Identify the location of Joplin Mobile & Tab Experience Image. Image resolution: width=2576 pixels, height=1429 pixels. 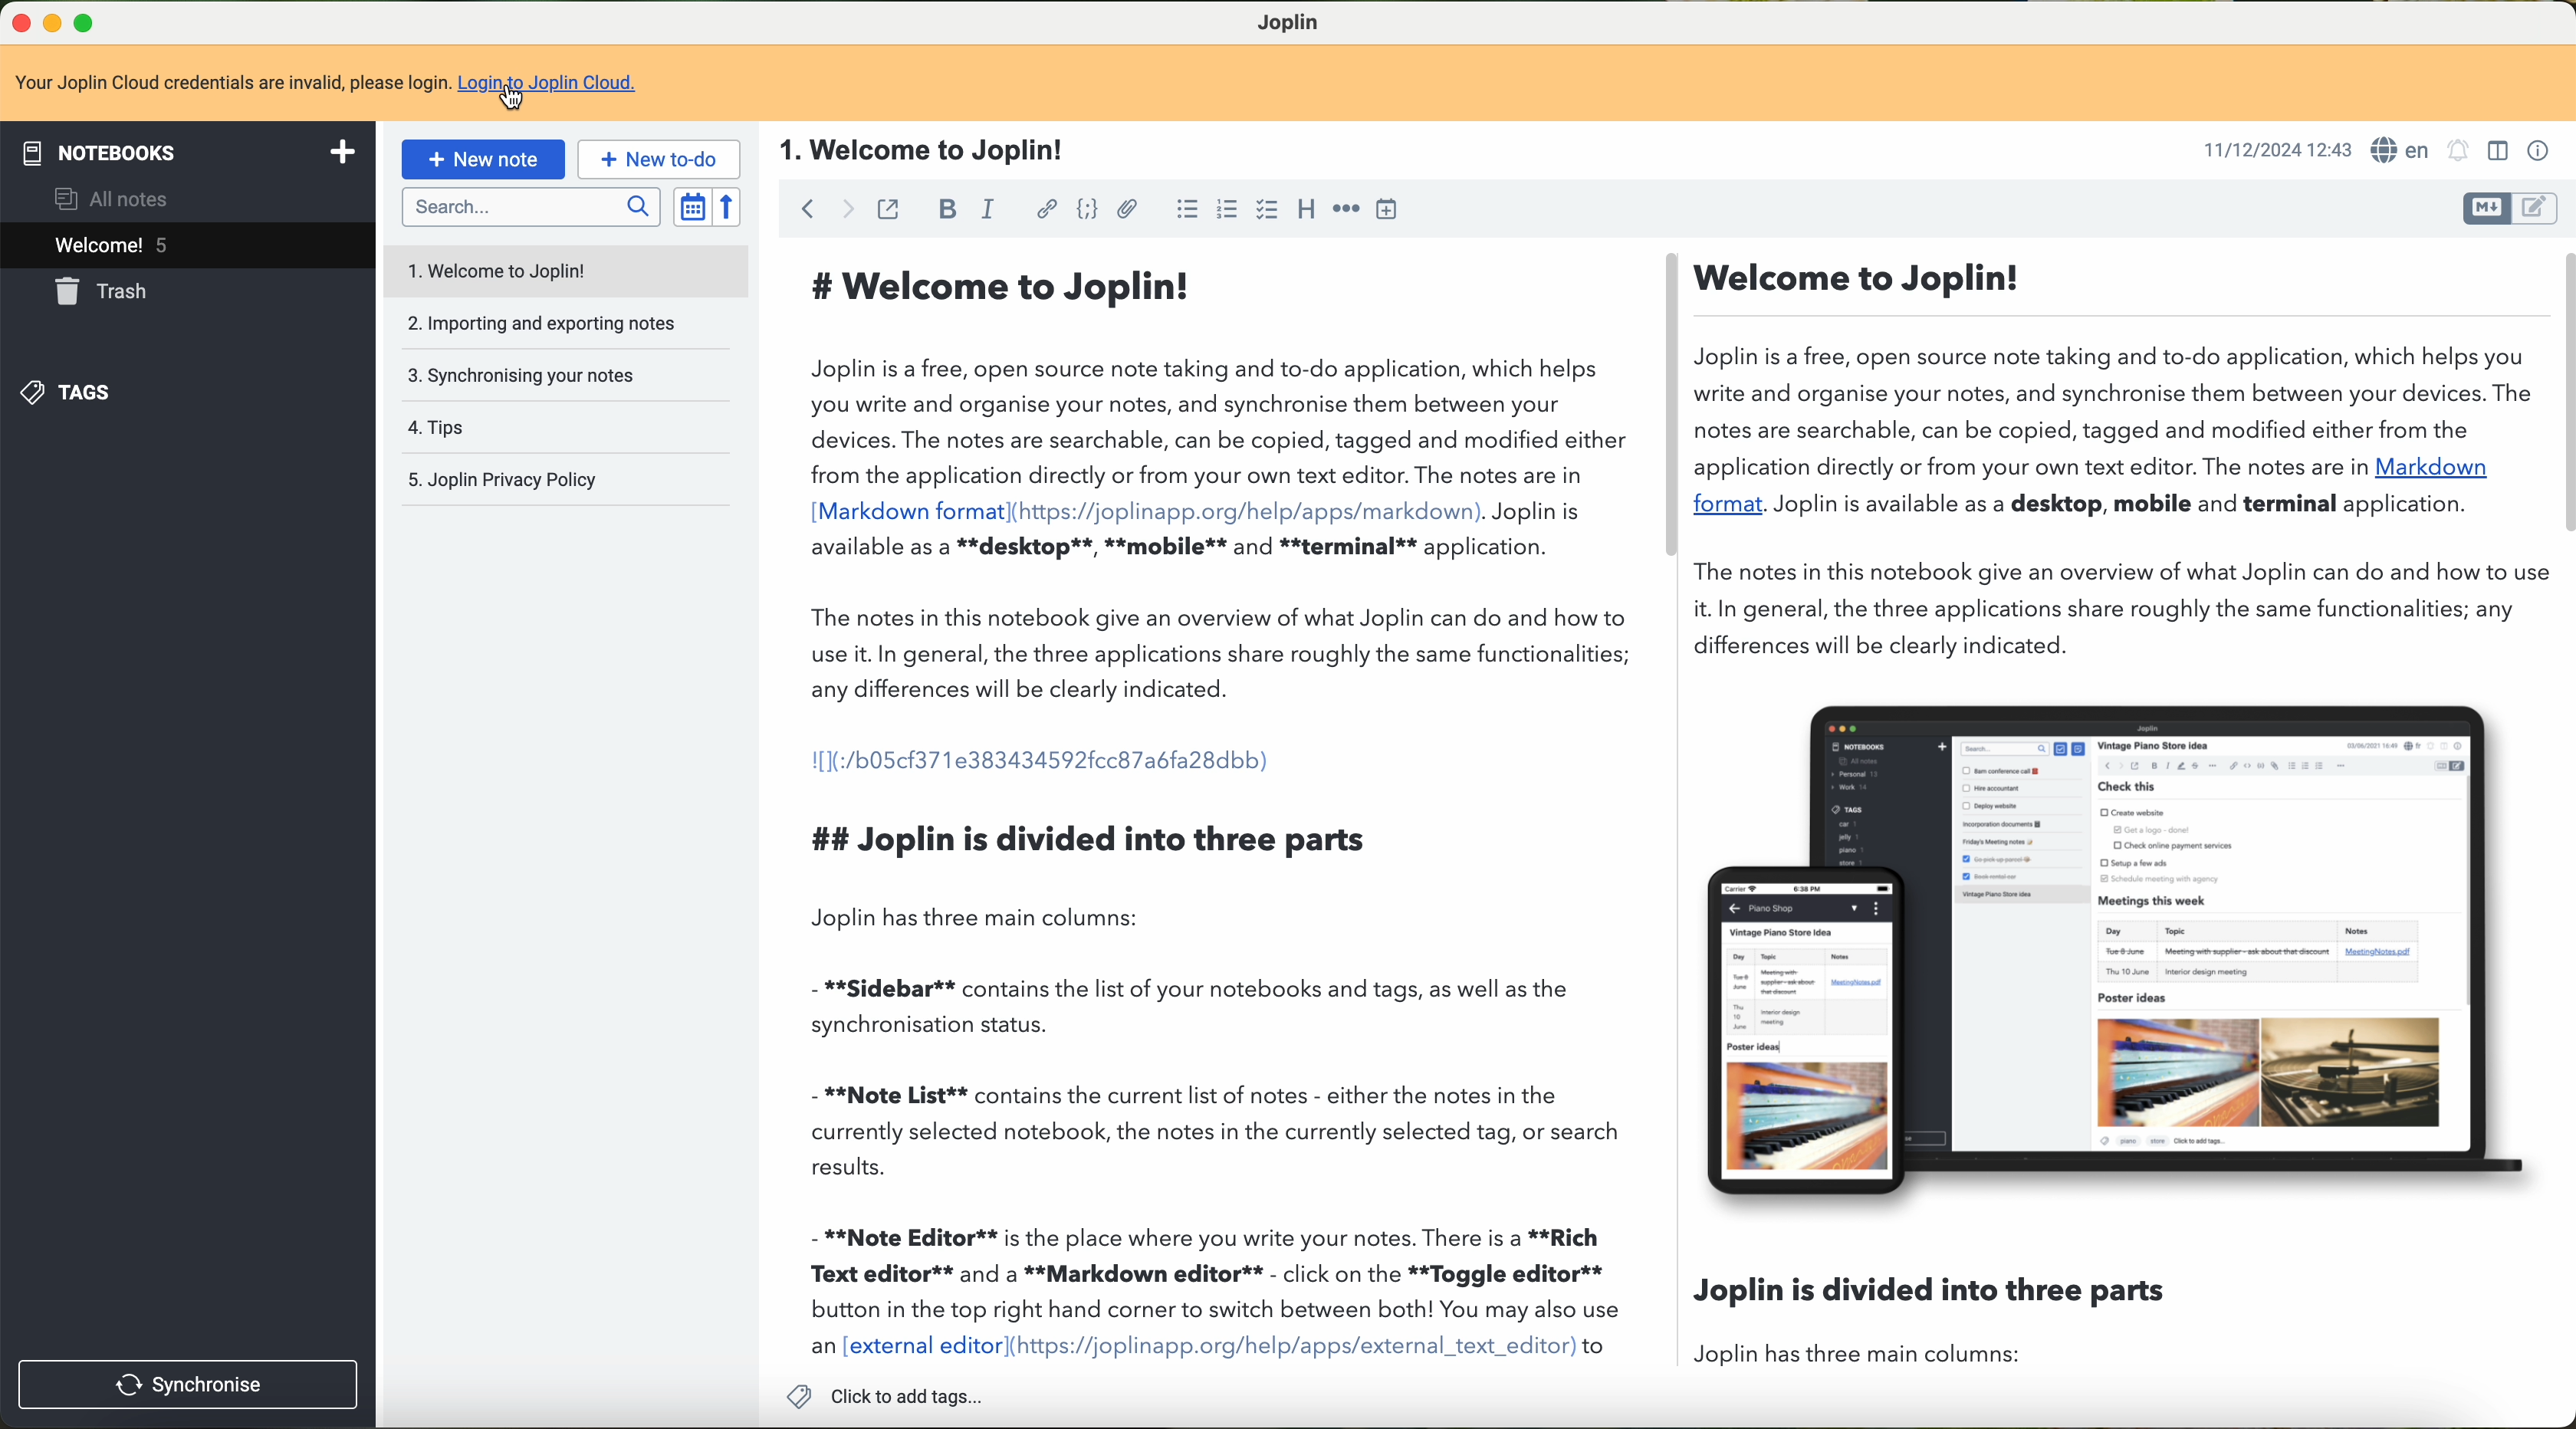
(2119, 954).